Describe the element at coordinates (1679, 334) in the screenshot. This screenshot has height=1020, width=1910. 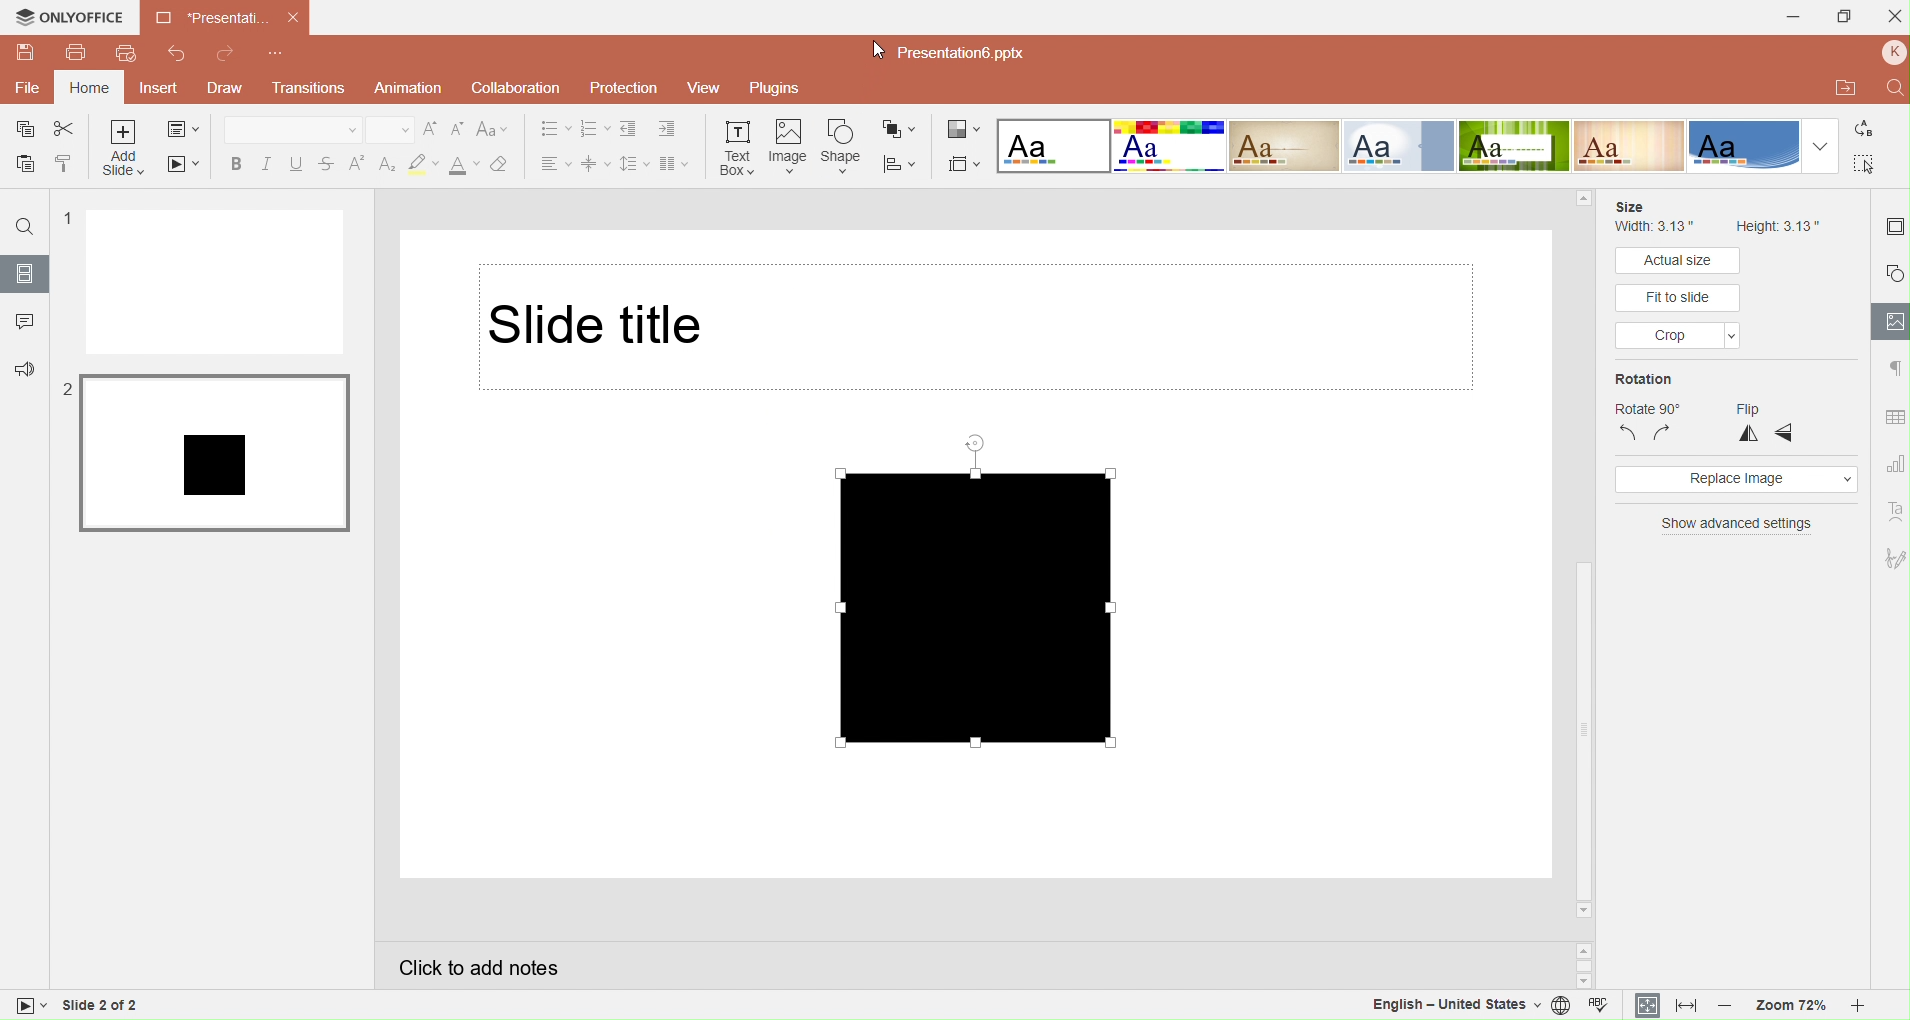
I see `crop` at that location.